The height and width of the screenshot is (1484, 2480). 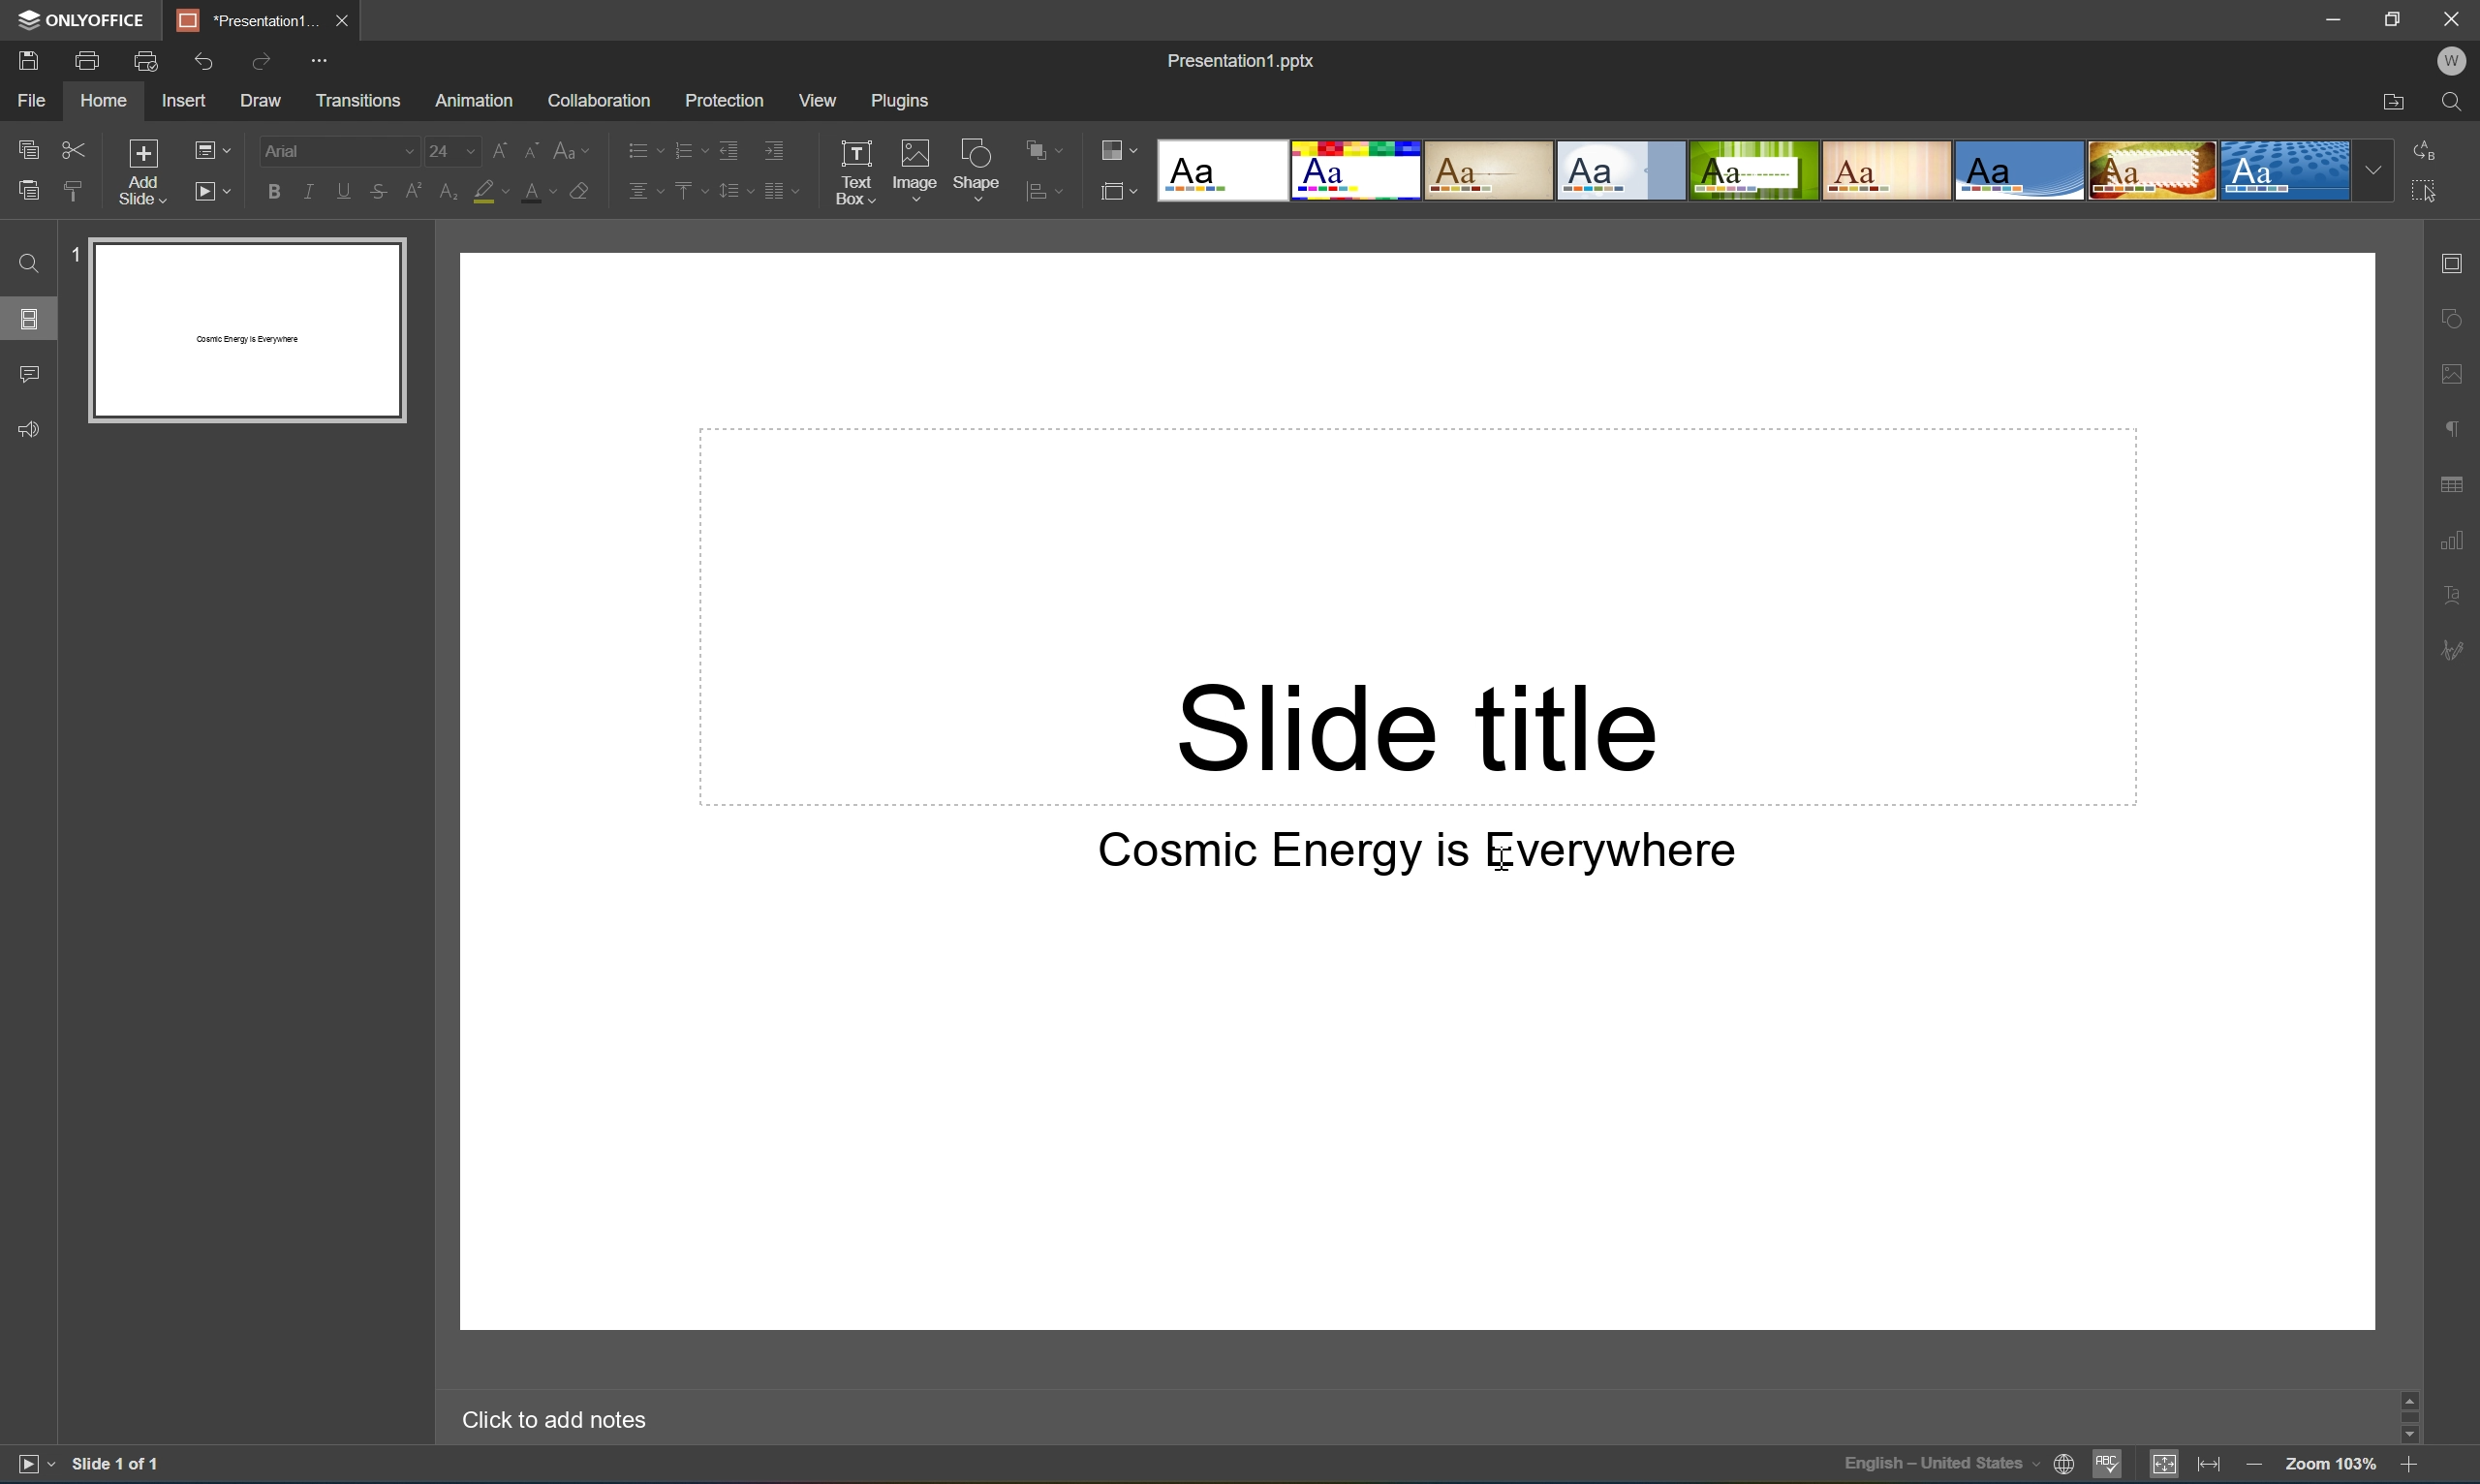 I want to click on Close, so click(x=348, y=18).